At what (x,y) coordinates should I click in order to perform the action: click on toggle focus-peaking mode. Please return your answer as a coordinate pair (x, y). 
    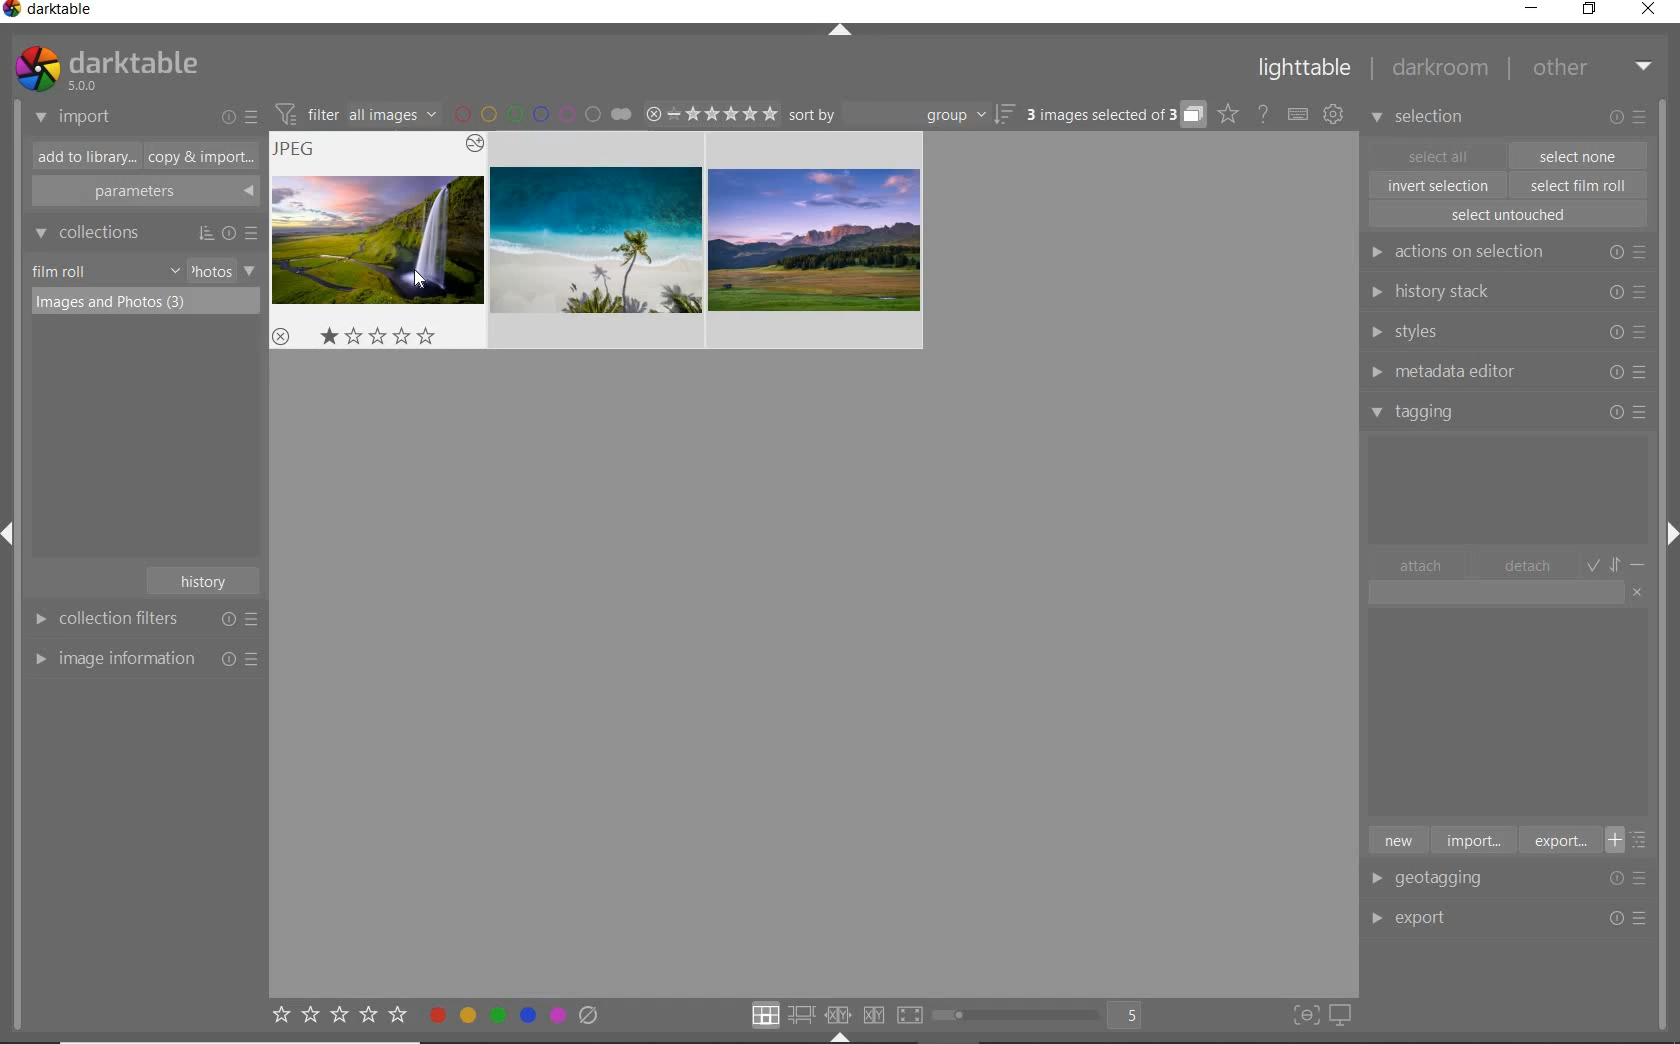
    Looking at the image, I should click on (1303, 1013).